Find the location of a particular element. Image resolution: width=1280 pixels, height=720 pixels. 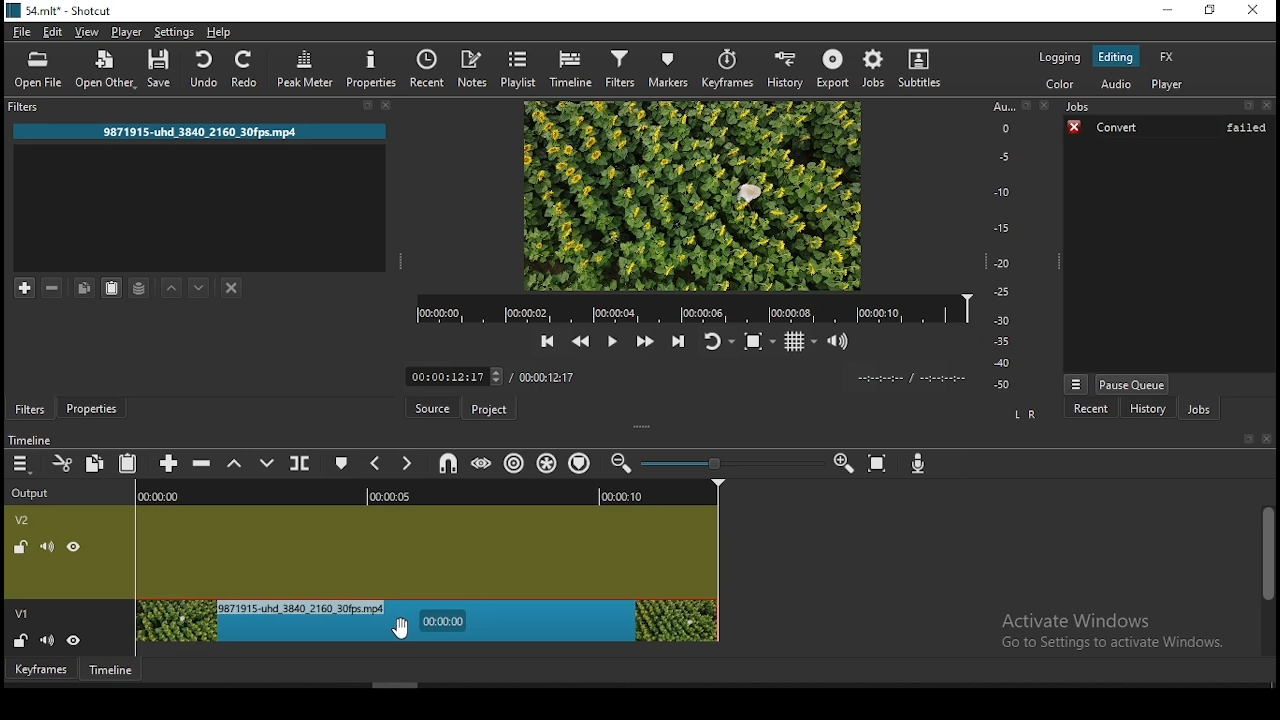

editing is located at coordinates (1121, 57).